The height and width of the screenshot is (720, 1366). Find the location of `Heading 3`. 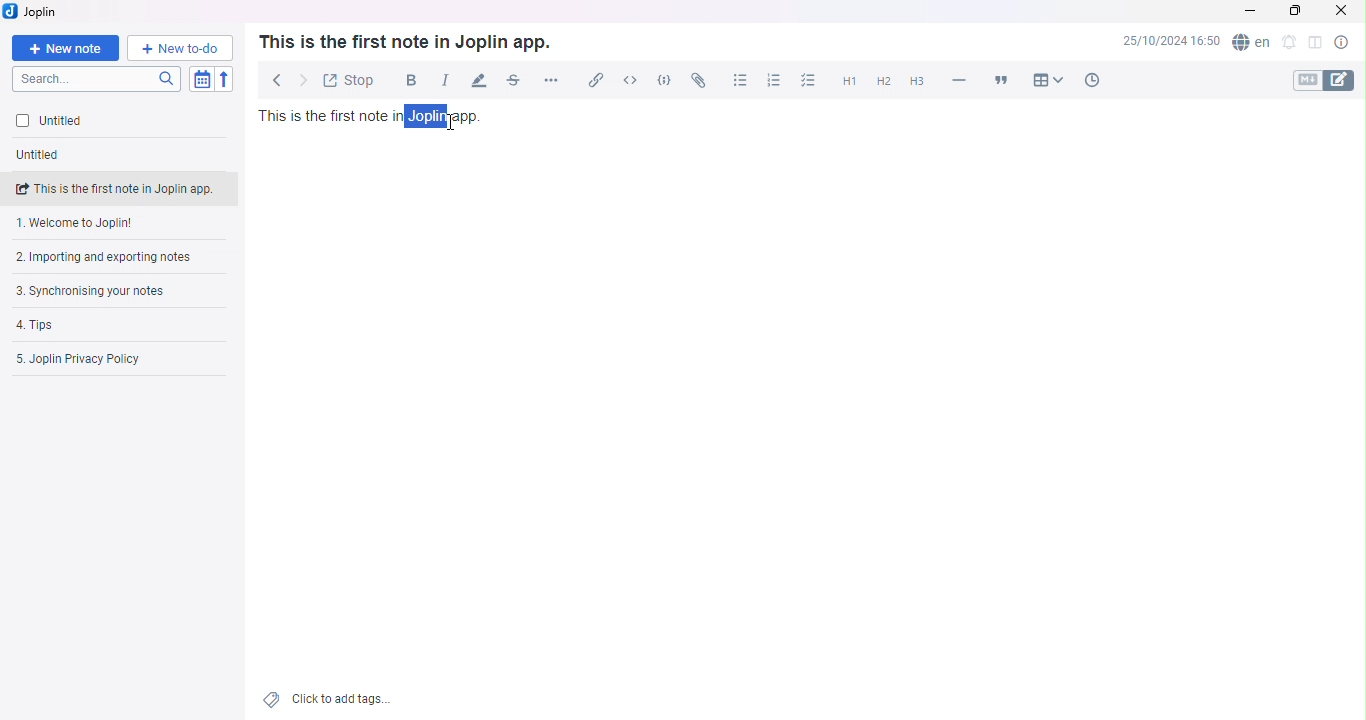

Heading 3 is located at coordinates (915, 83).